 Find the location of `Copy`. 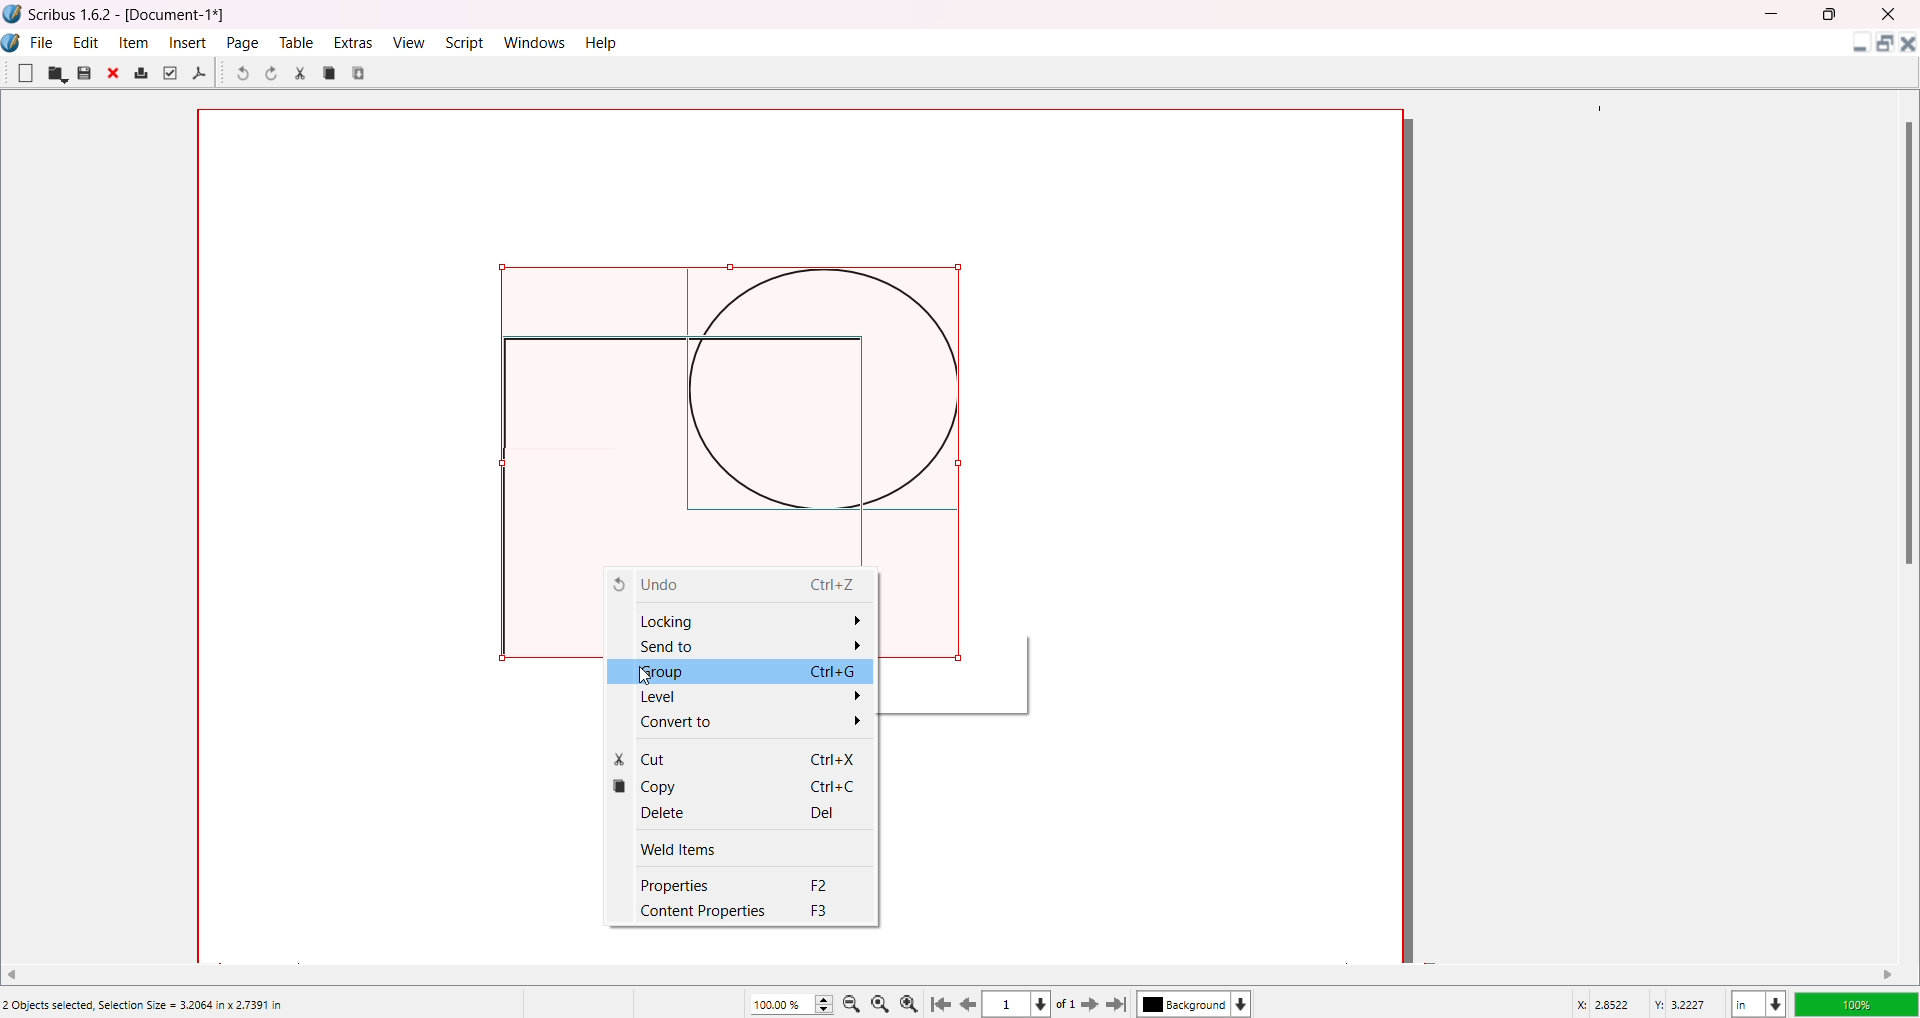

Copy is located at coordinates (330, 72).